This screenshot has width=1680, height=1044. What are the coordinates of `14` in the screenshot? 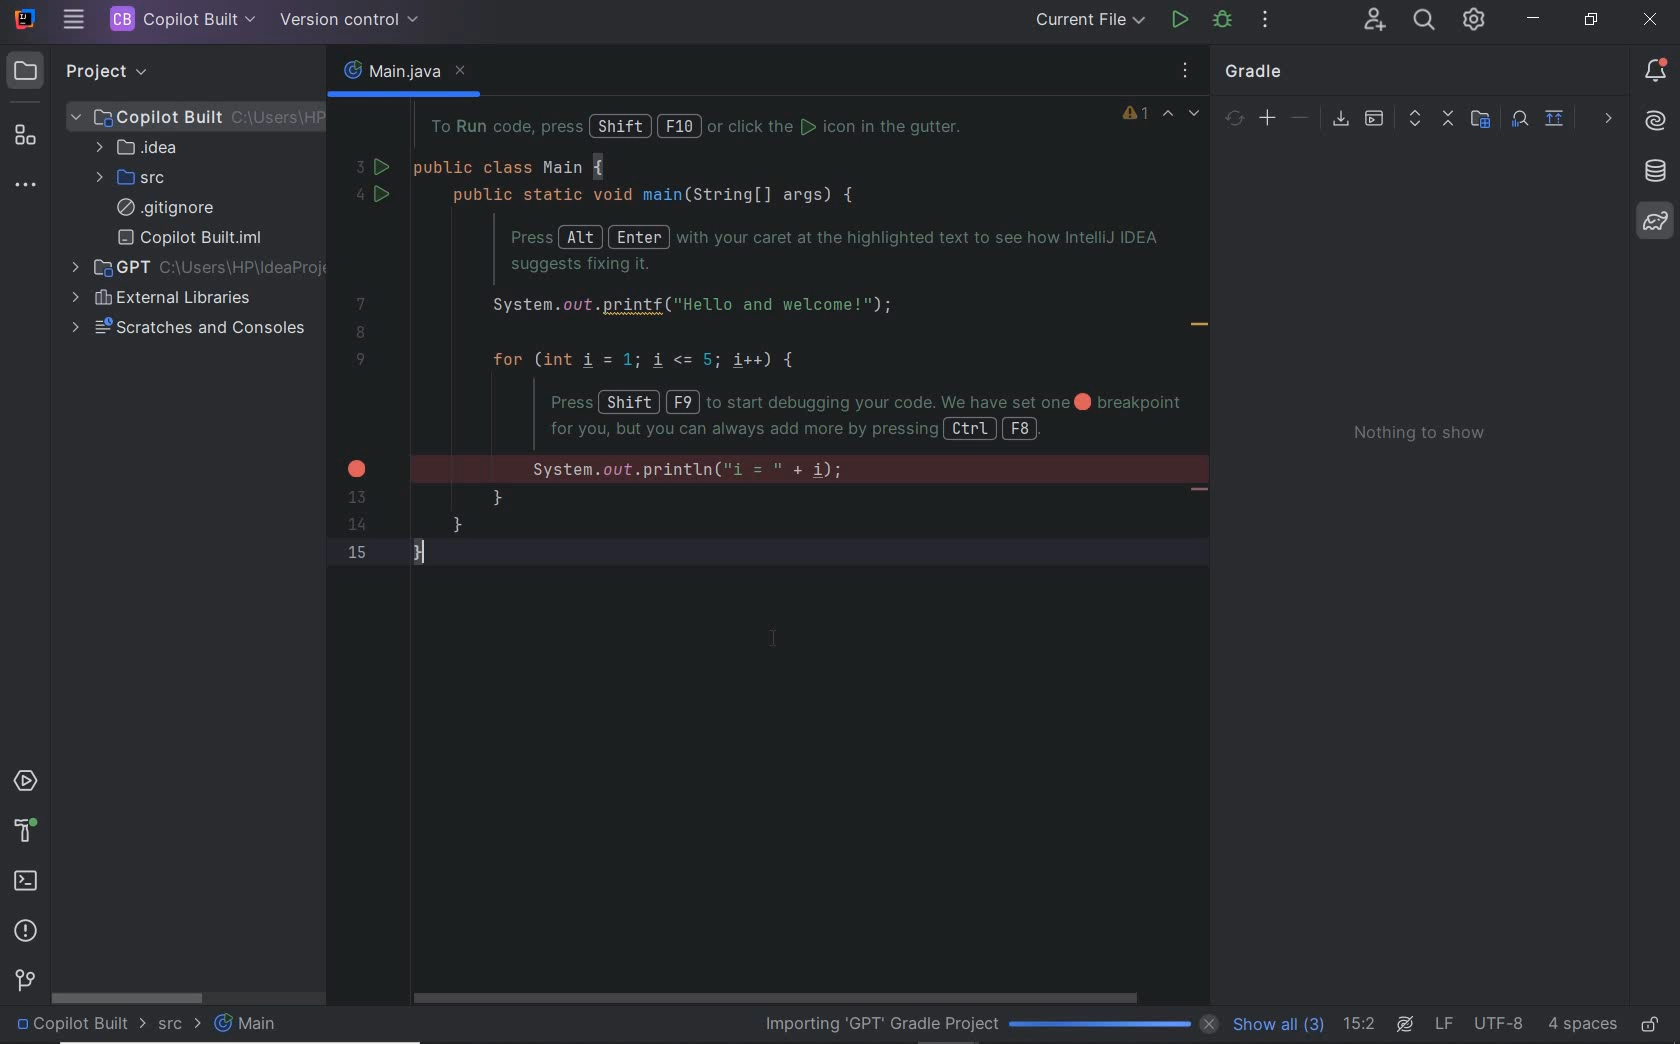 It's located at (358, 524).